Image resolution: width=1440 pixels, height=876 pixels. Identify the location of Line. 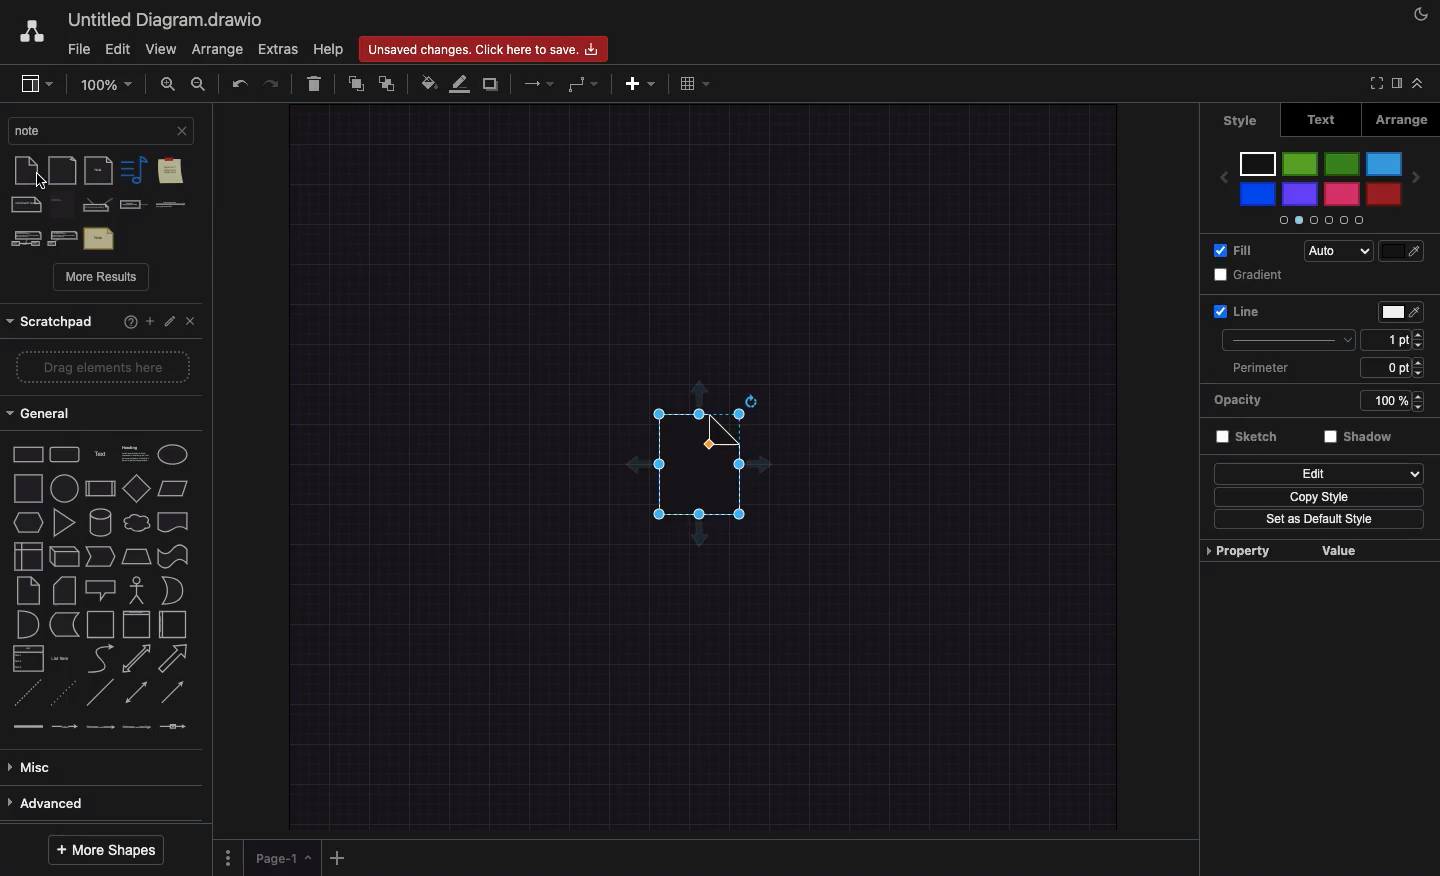
(1236, 310).